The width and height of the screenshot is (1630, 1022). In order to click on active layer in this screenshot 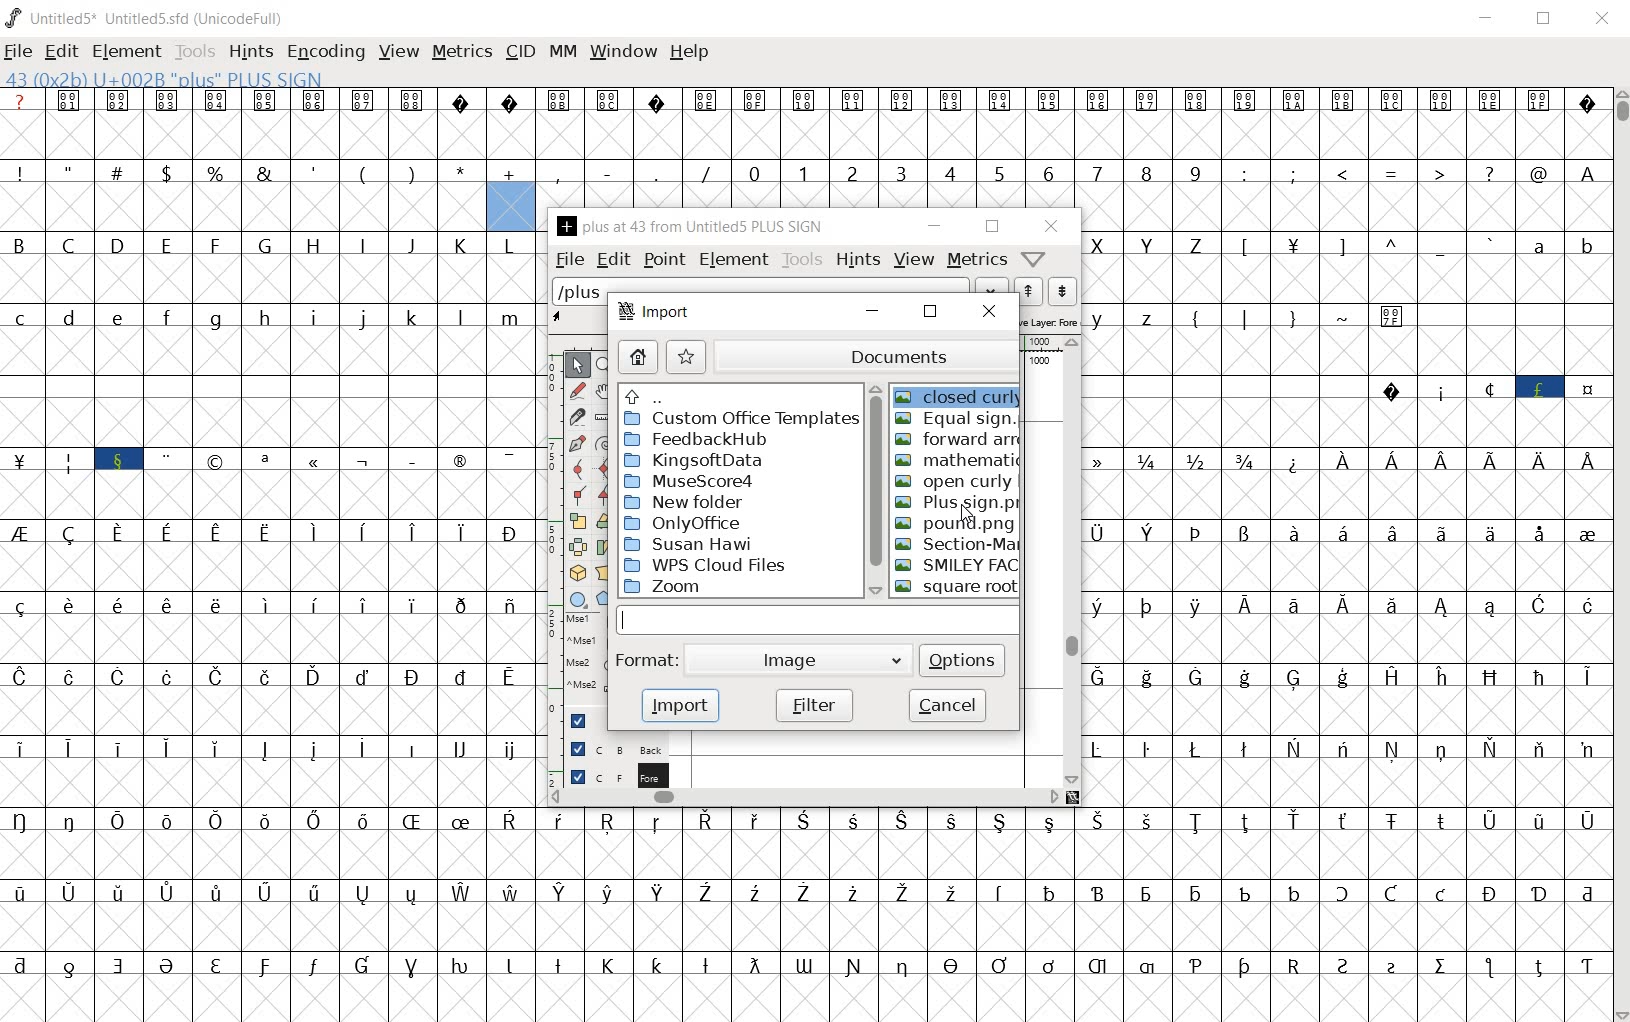, I will do `click(1048, 320)`.